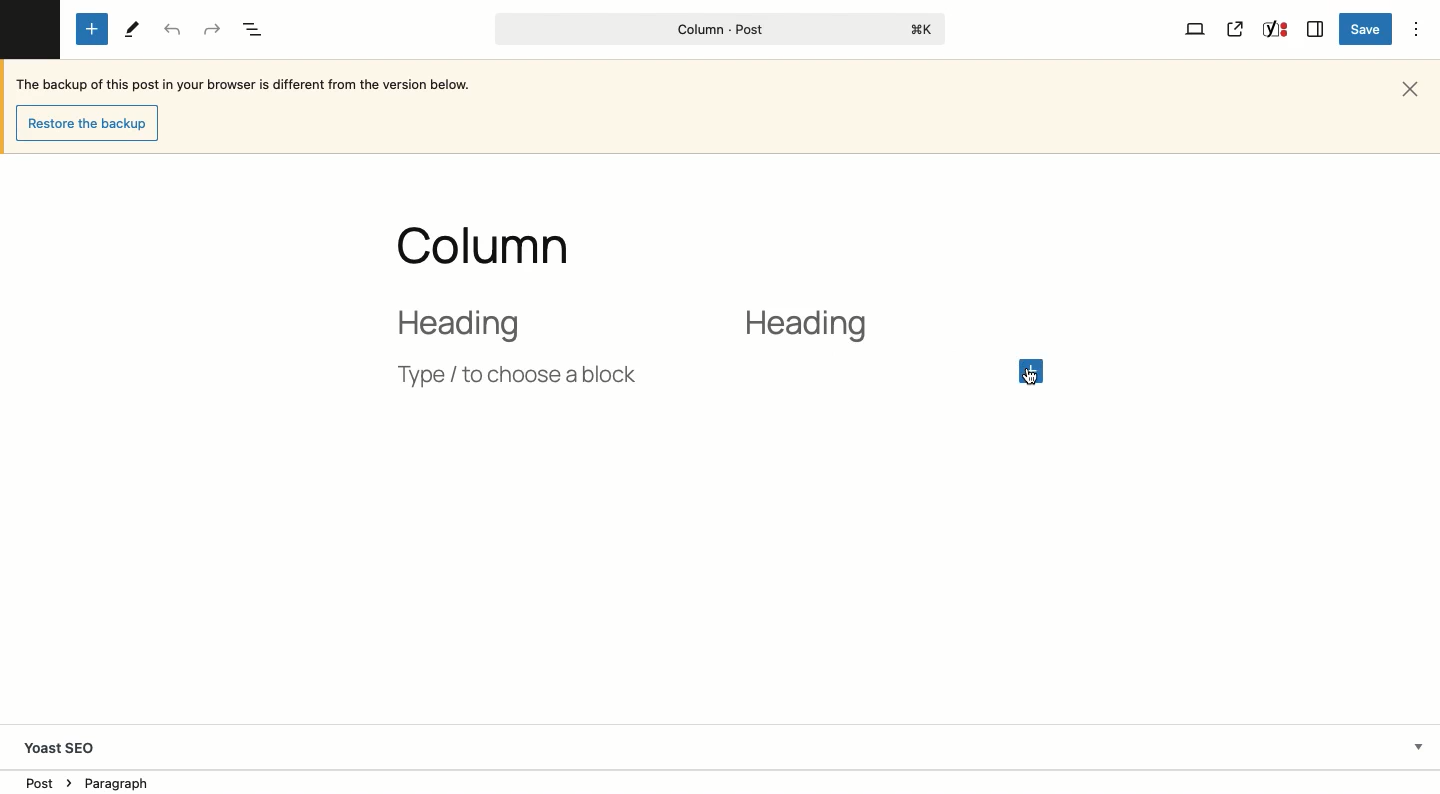  I want to click on 2 column layout heading, so click(638, 323).